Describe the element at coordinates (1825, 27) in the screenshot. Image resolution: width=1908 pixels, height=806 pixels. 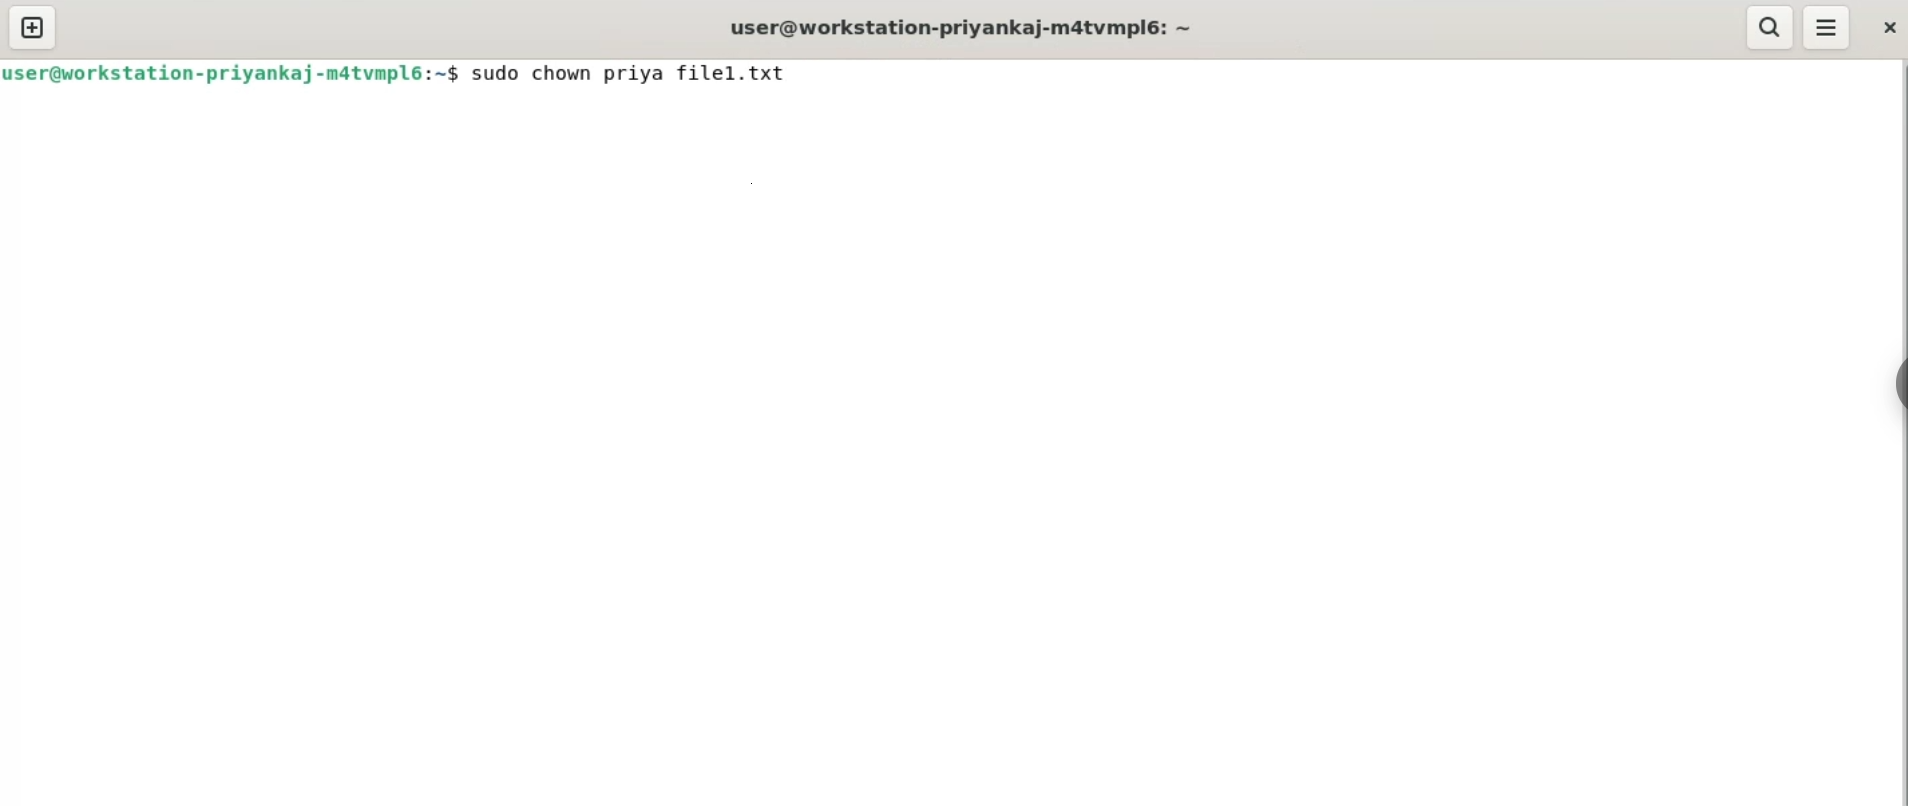
I see `menu` at that location.